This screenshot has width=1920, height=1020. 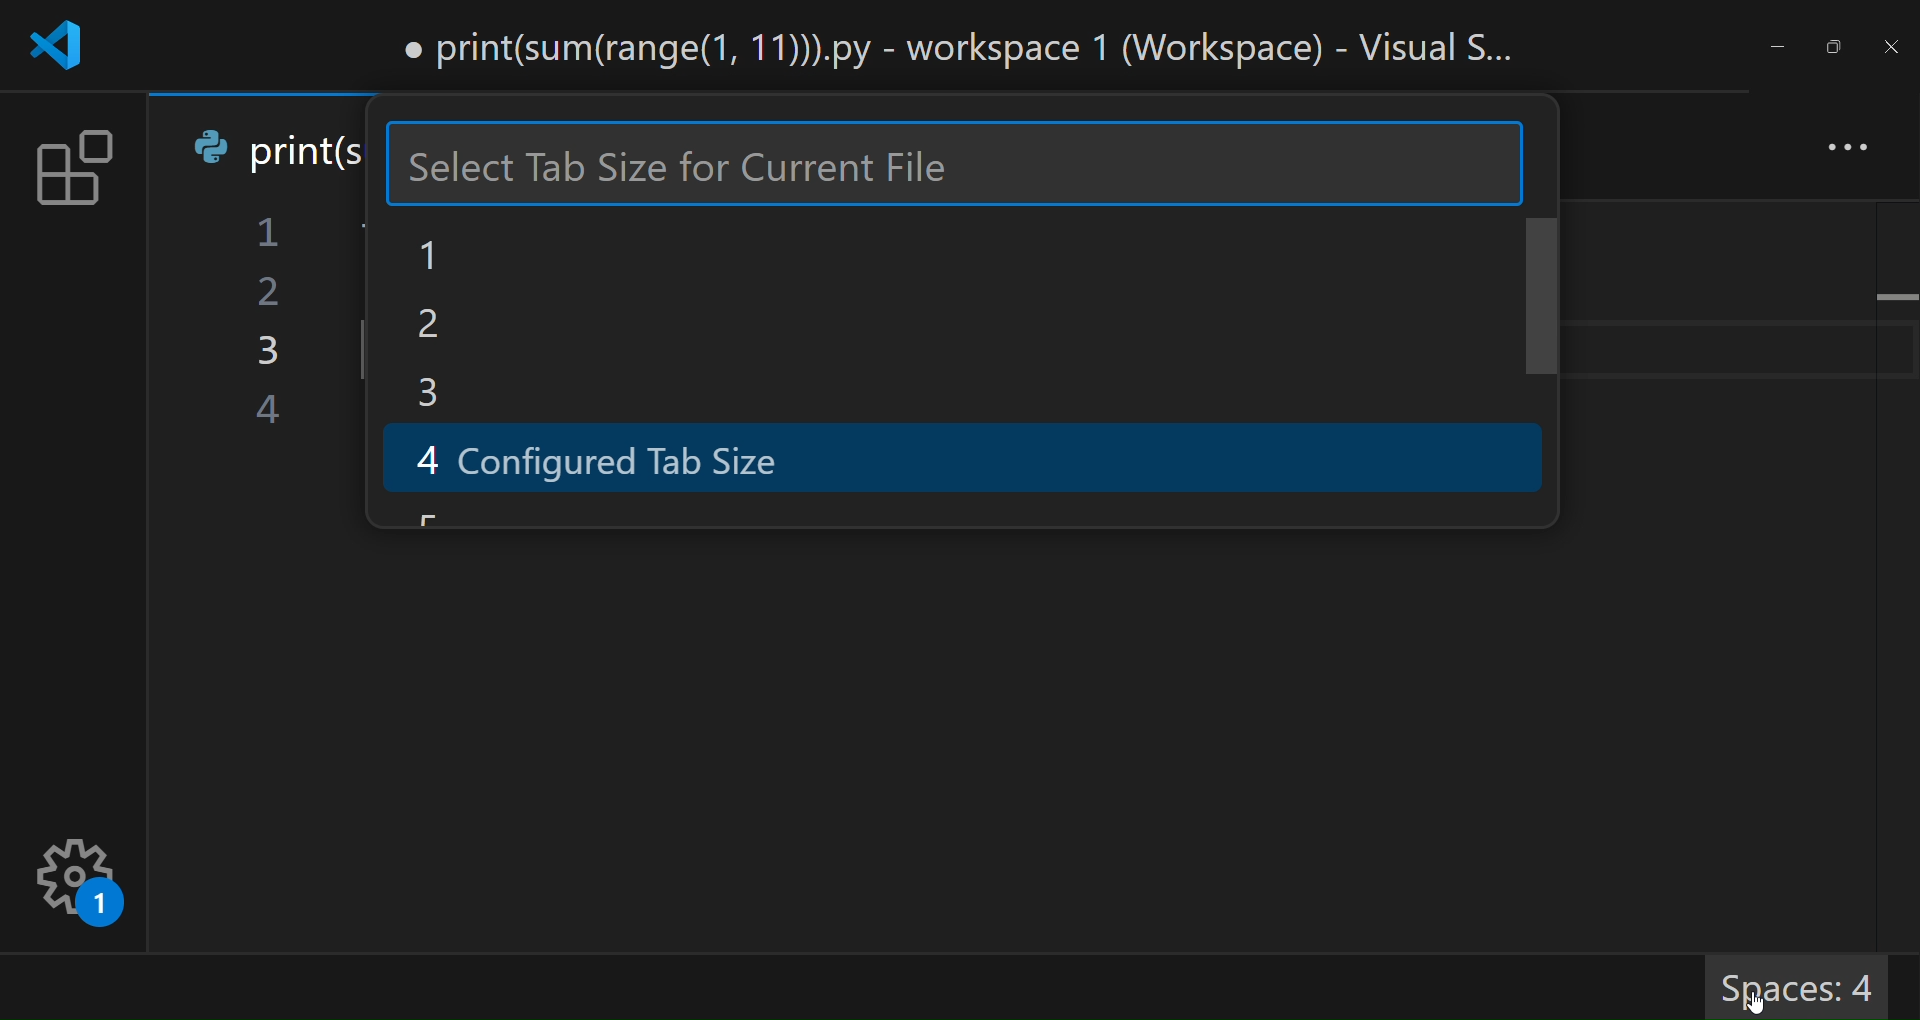 I want to click on type size here, so click(x=957, y=166).